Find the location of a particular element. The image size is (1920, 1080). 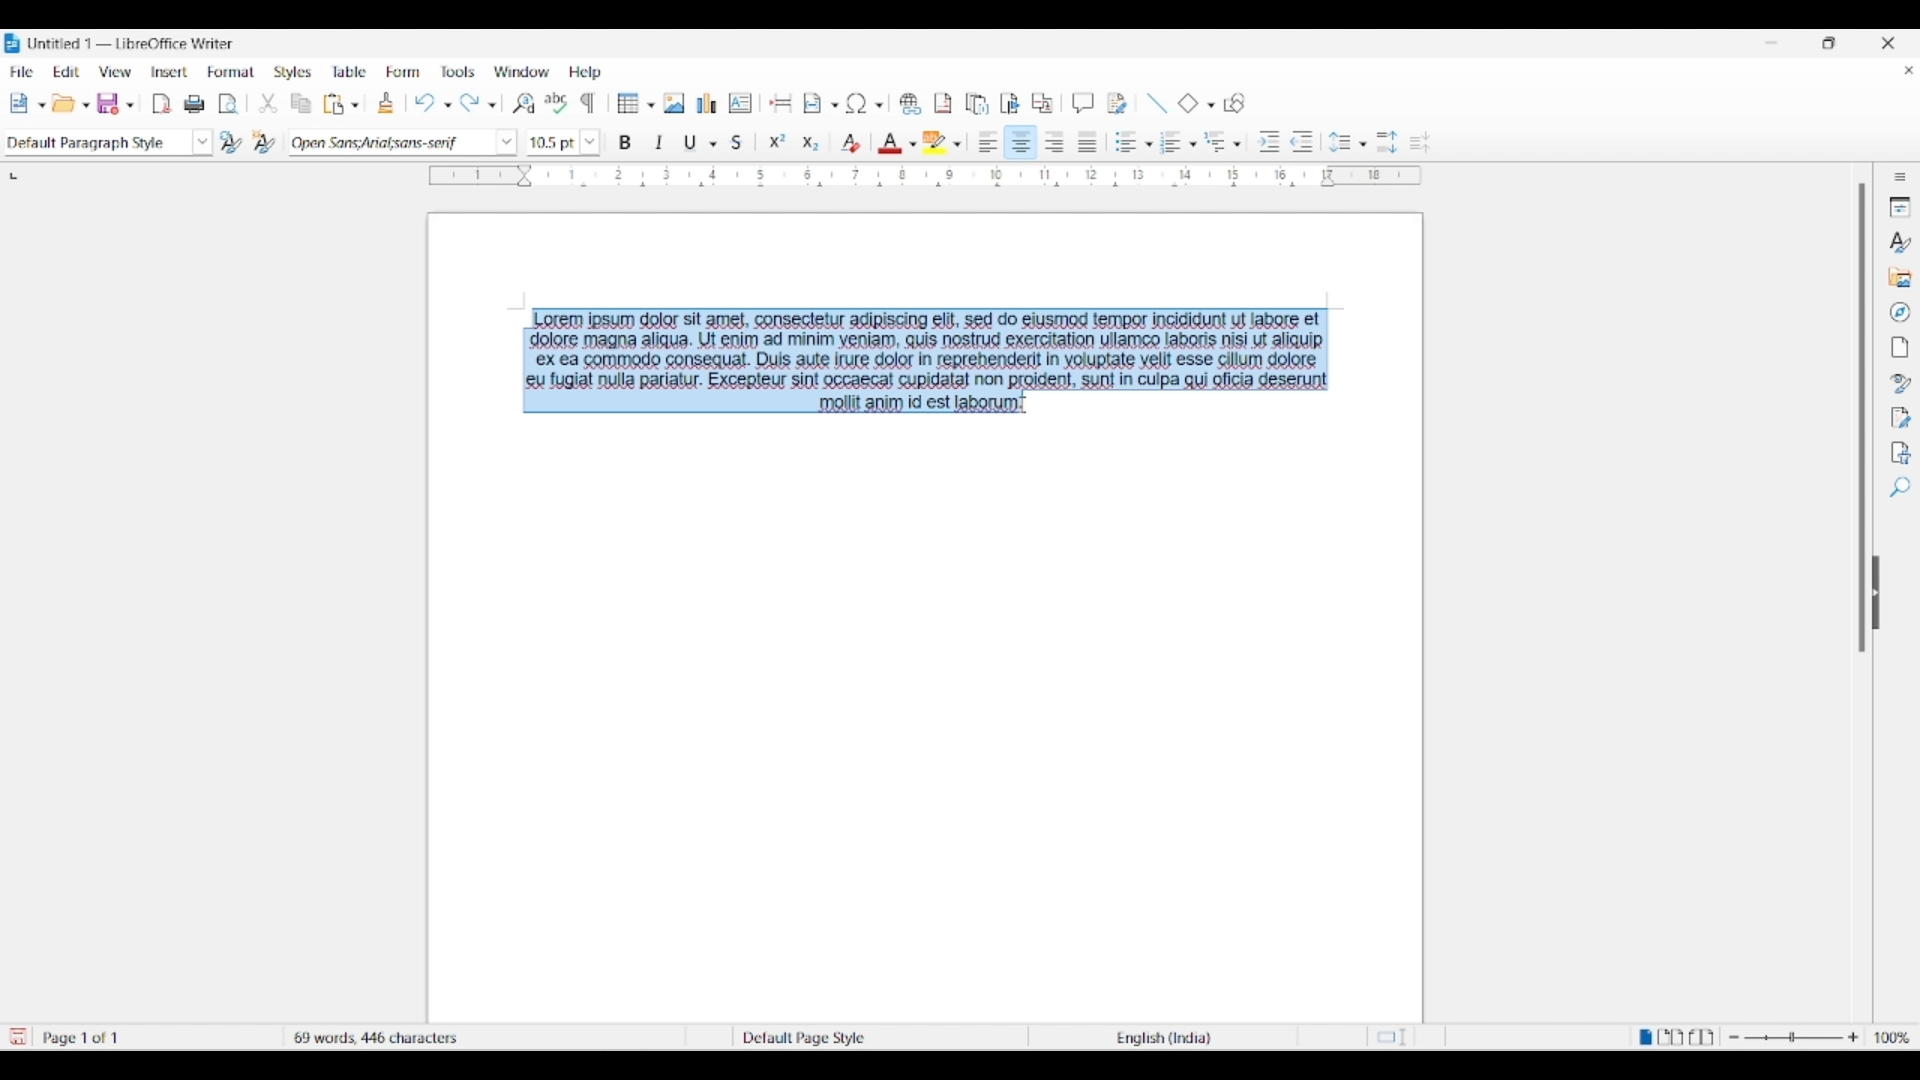

Window is located at coordinates (522, 71).